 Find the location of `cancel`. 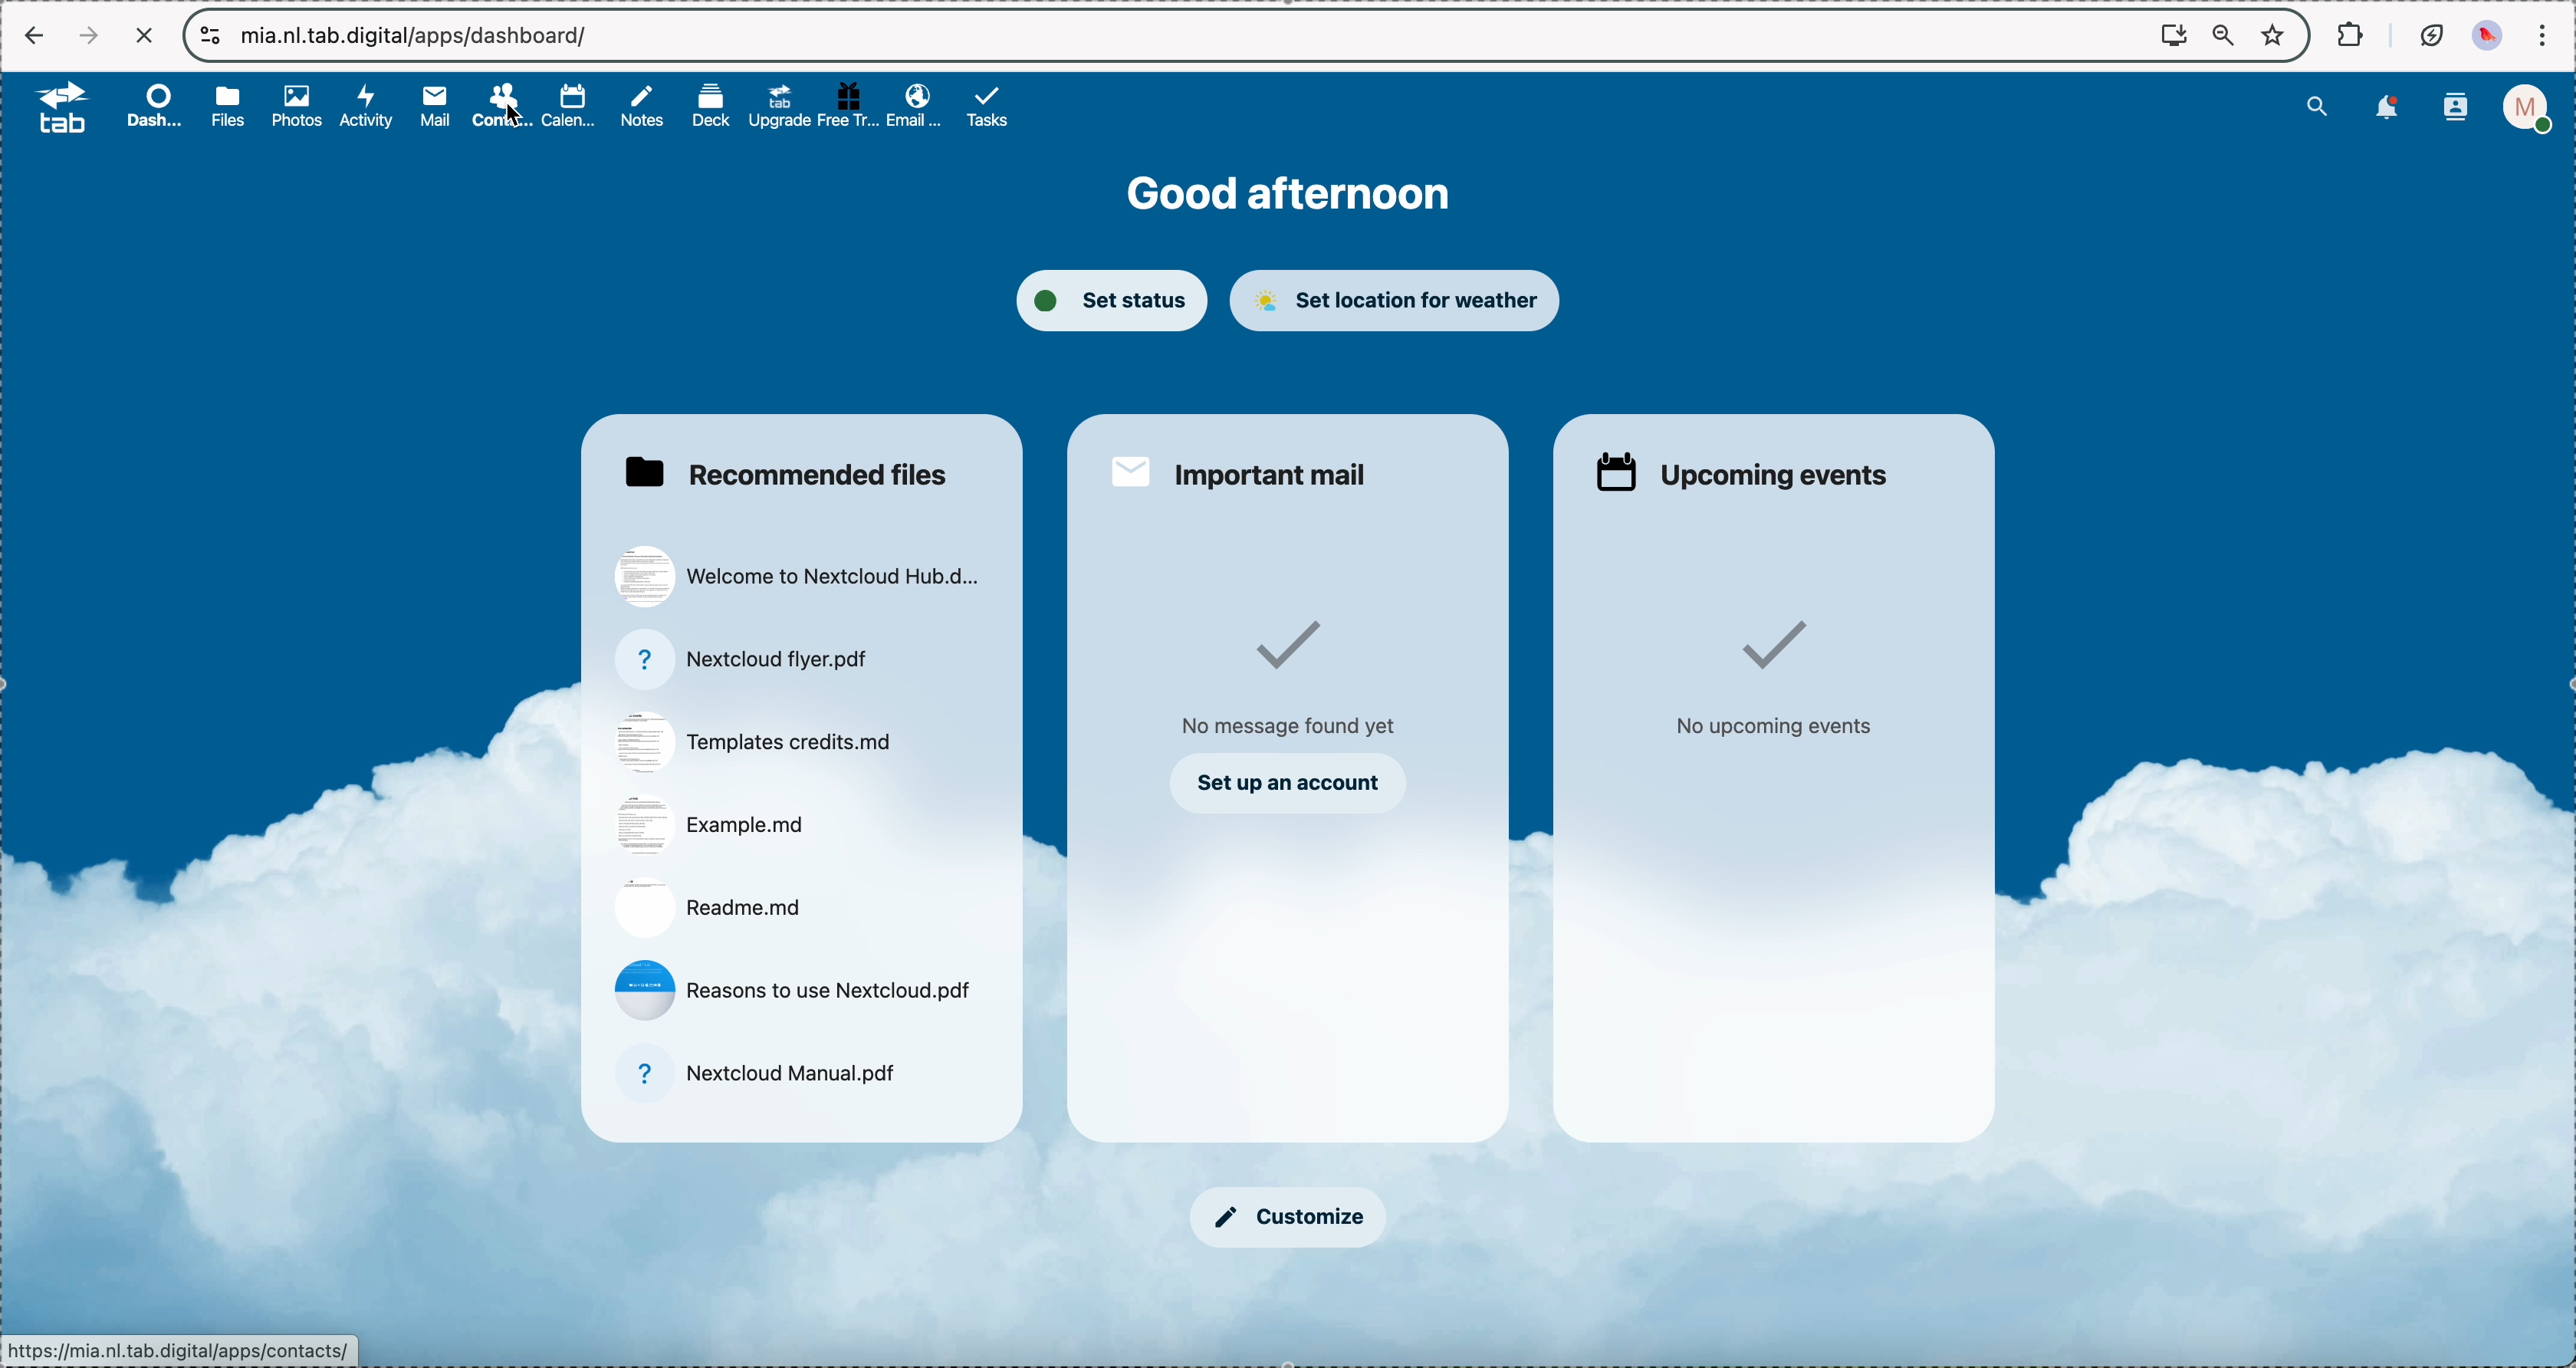

cancel is located at coordinates (146, 35).